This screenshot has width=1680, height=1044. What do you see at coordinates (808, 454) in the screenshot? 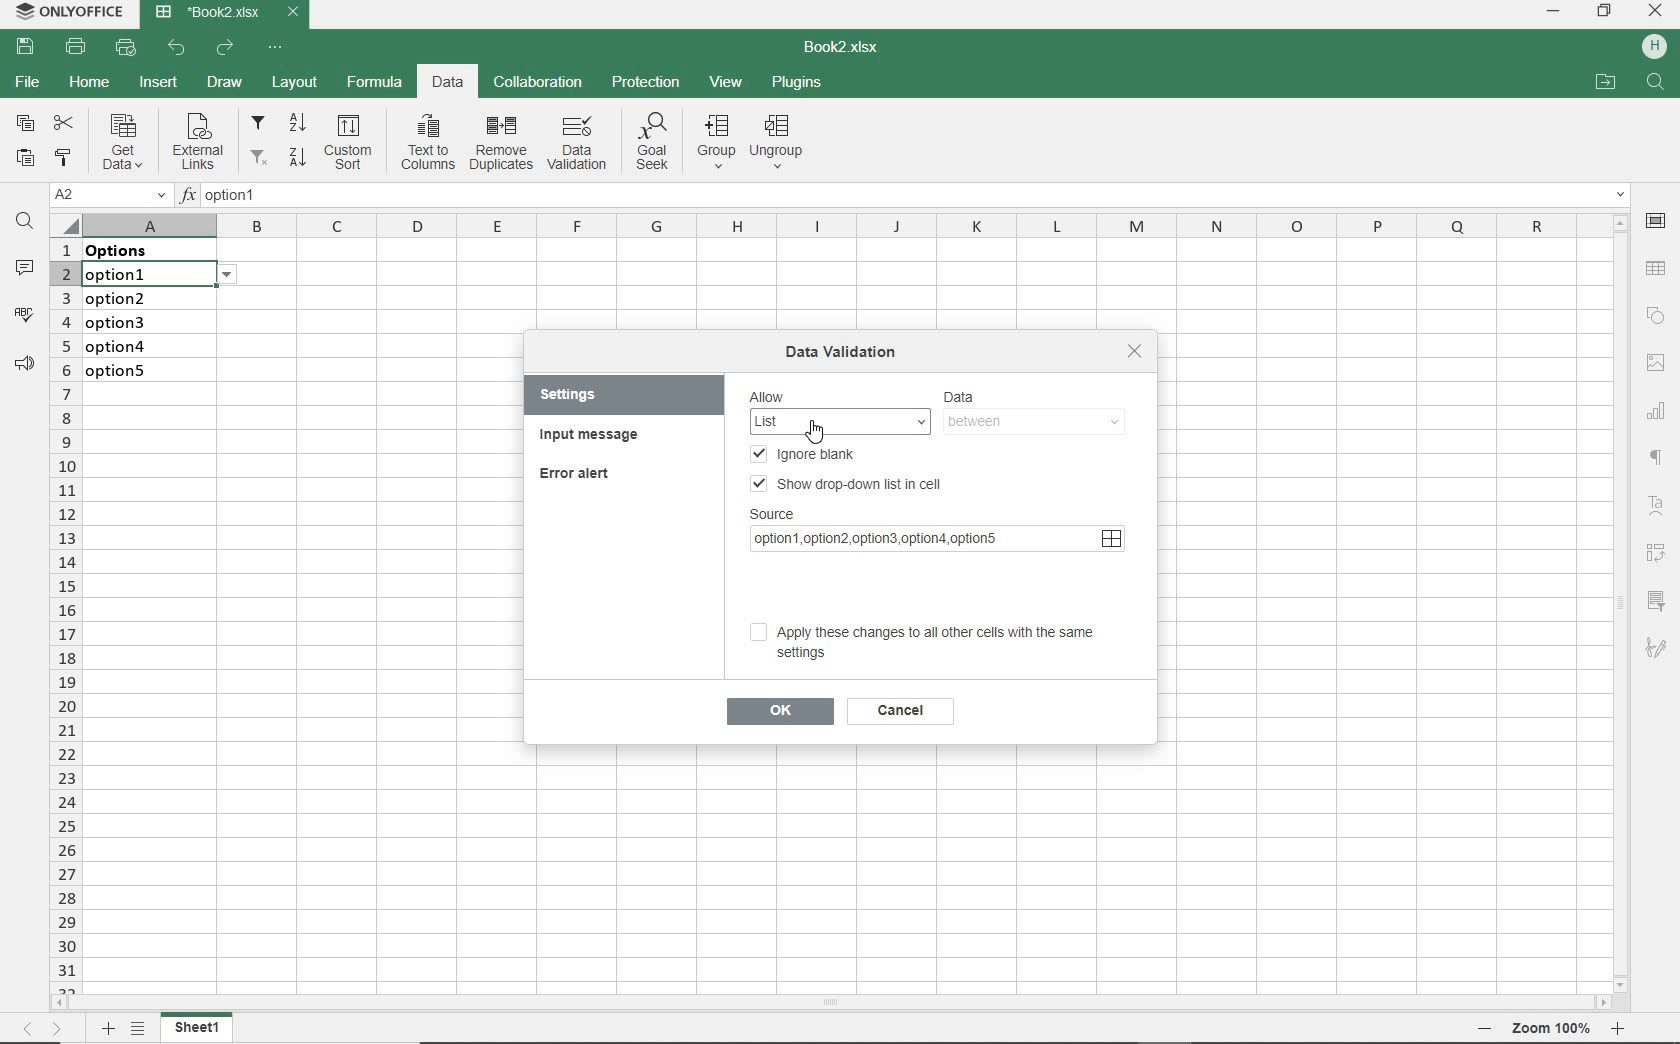
I see `IGNORE BLANK` at bounding box center [808, 454].